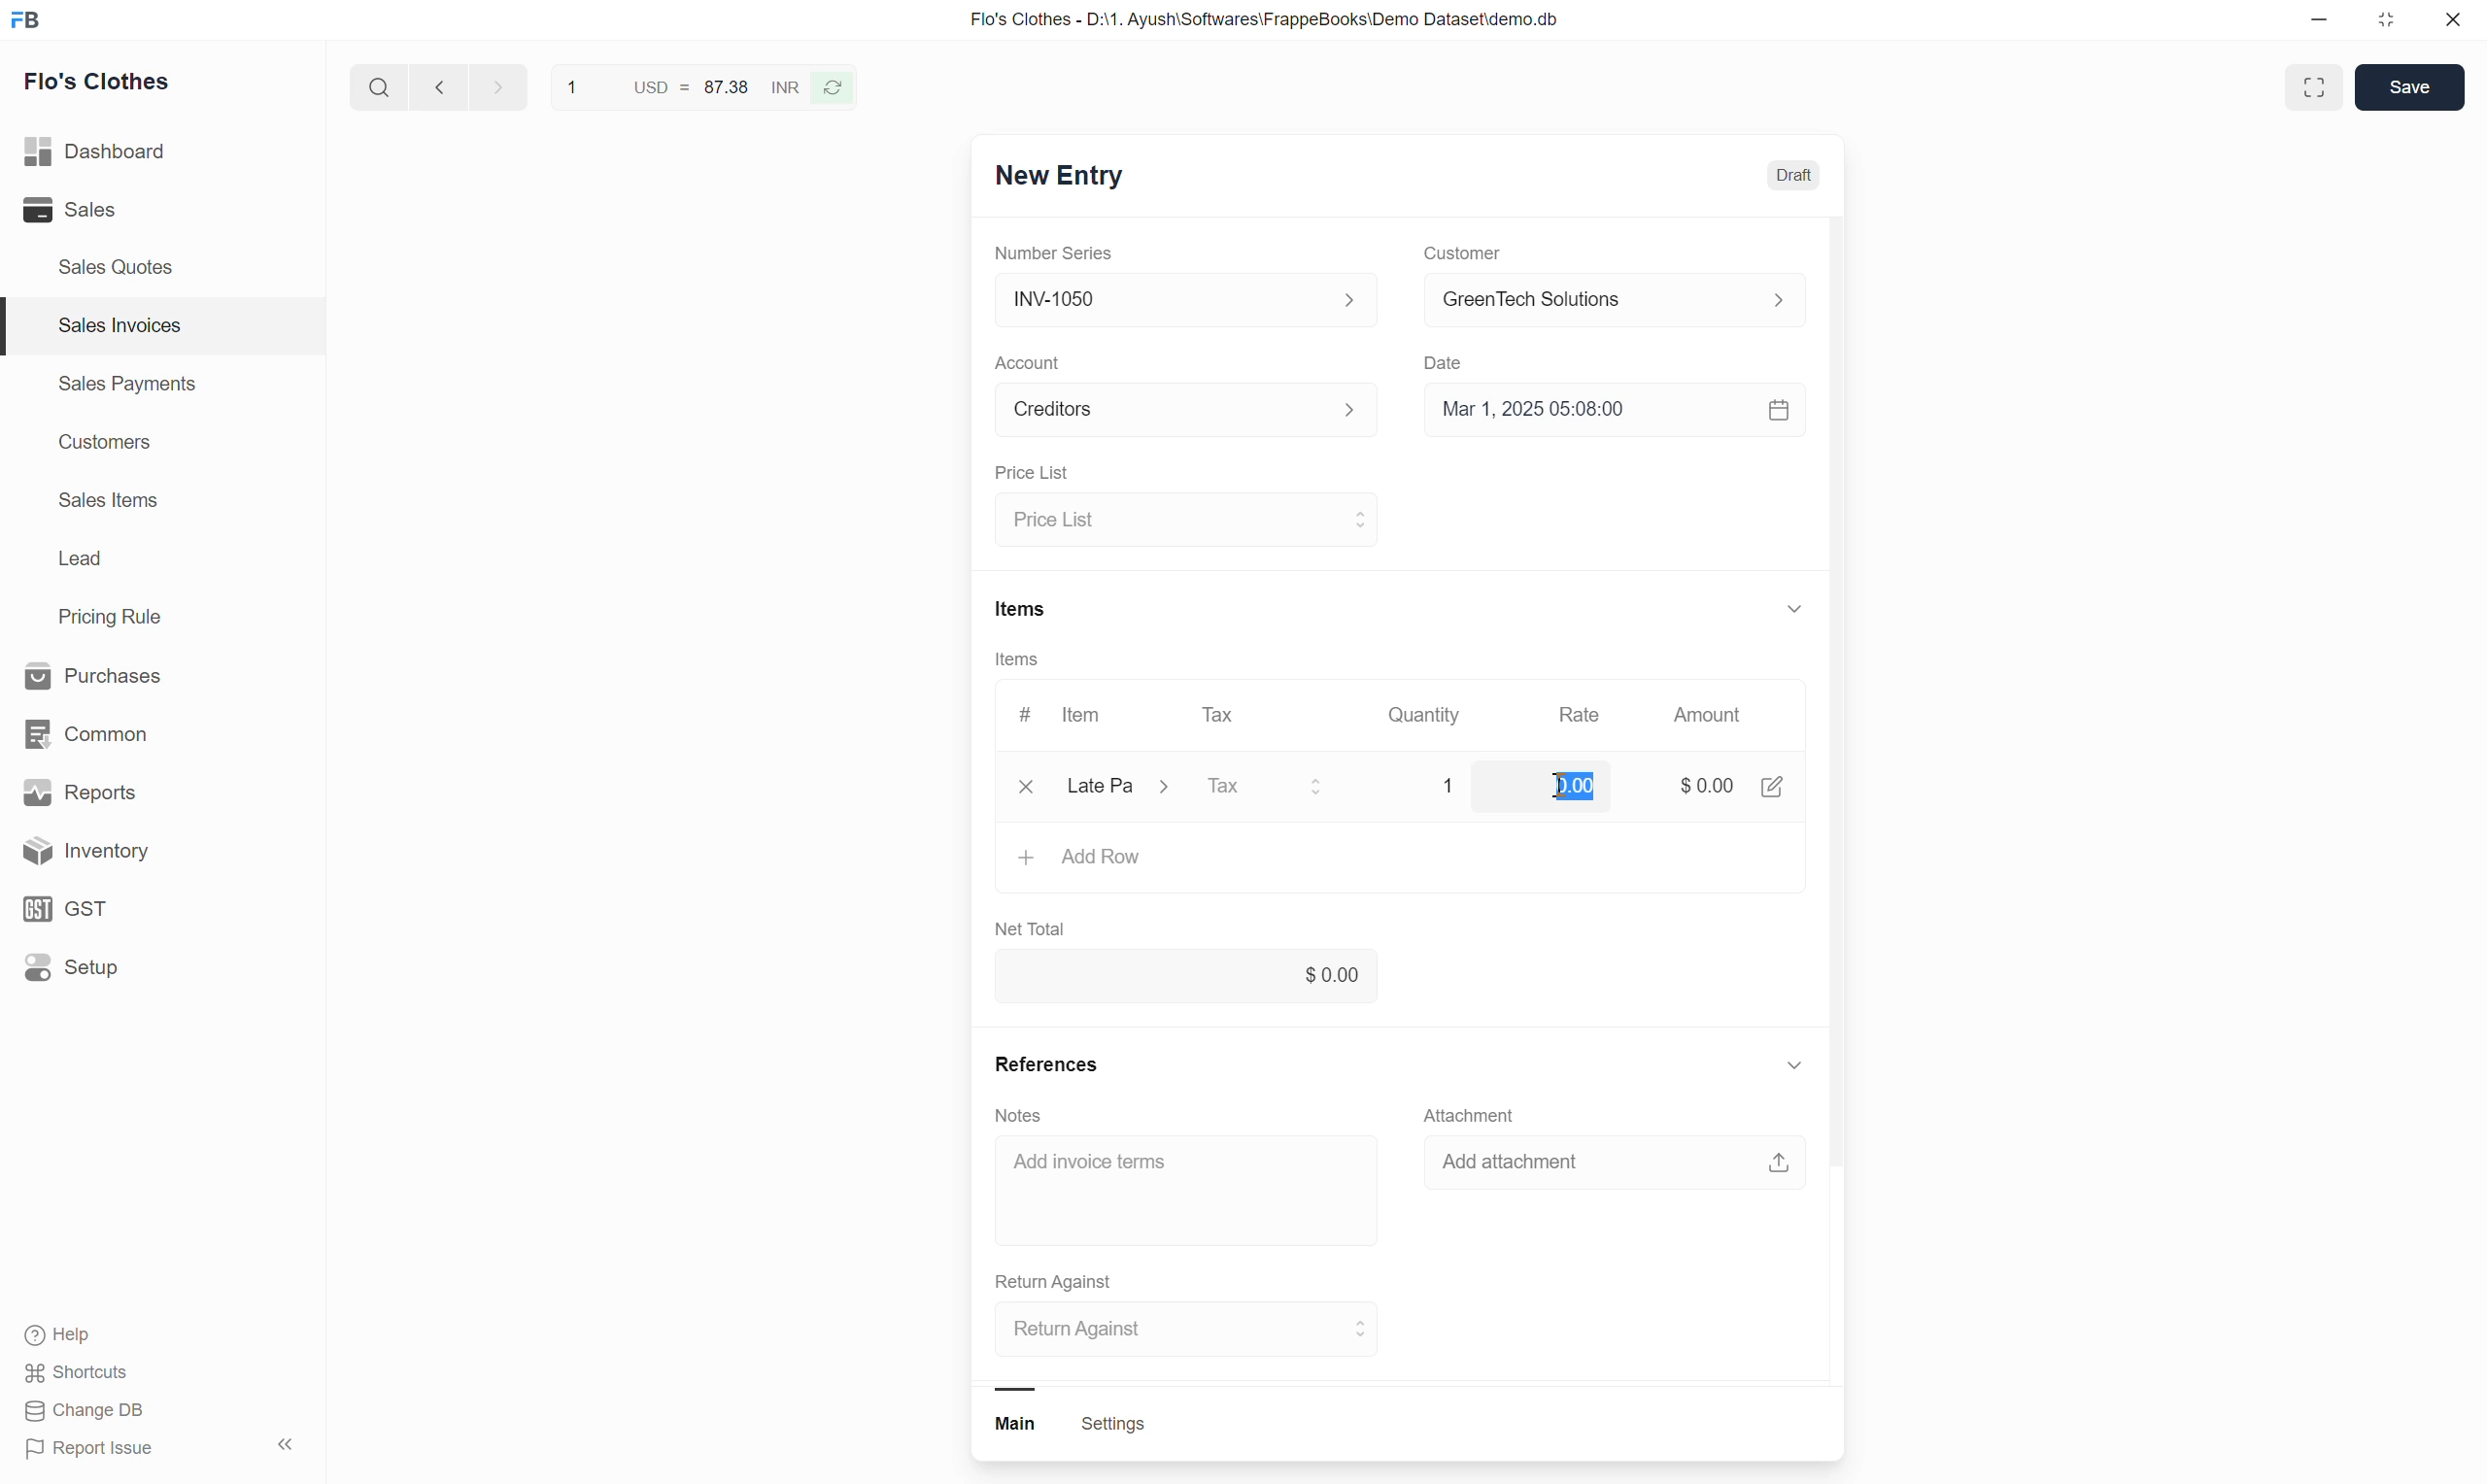  Describe the element at coordinates (134, 789) in the screenshot. I see `Reports ` at that location.